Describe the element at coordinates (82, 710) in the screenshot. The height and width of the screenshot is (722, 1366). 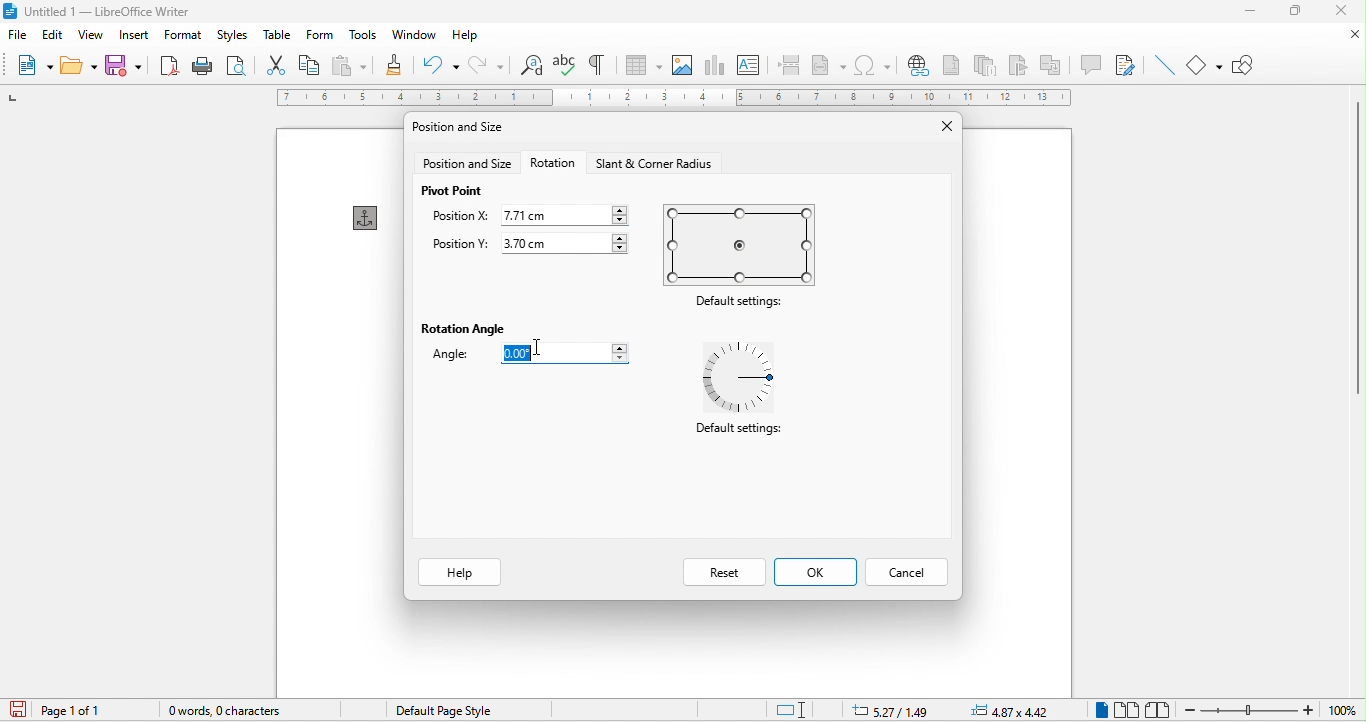
I see `page 1 of 1` at that location.